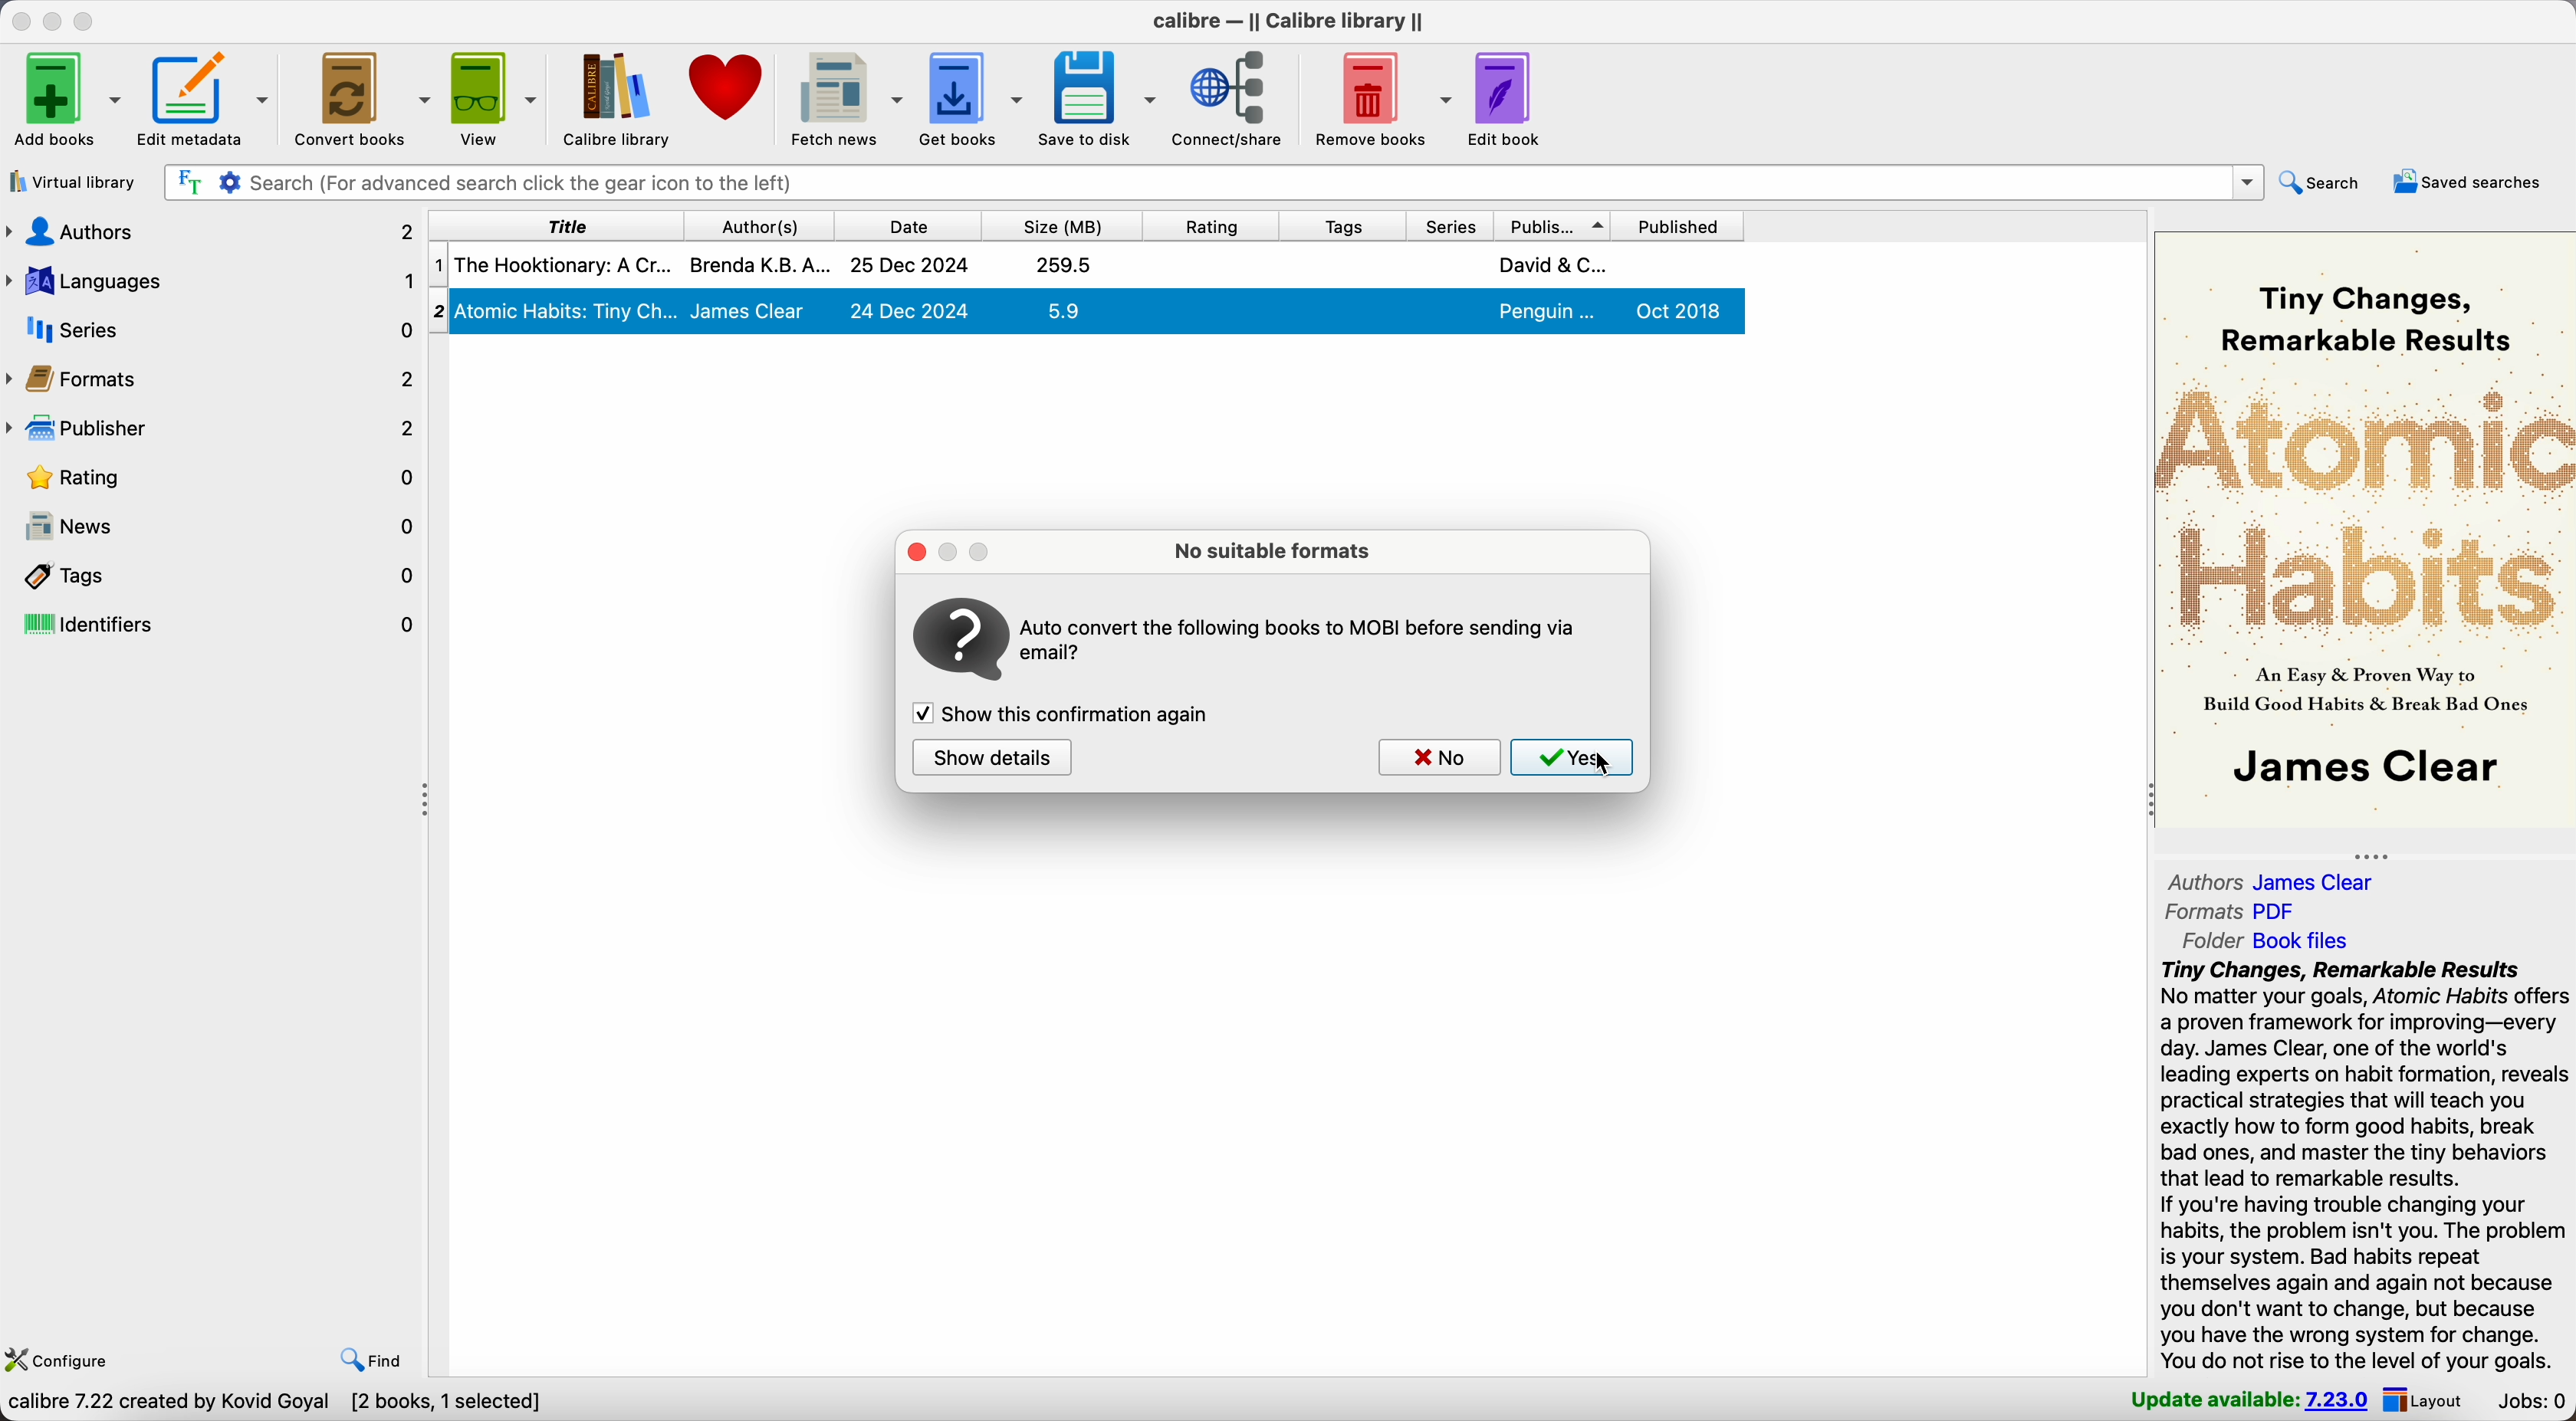 Image resolution: width=2576 pixels, height=1421 pixels. Describe the element at coordinates (1549, 312) in the screenshot. I see `Penguin` at that location.